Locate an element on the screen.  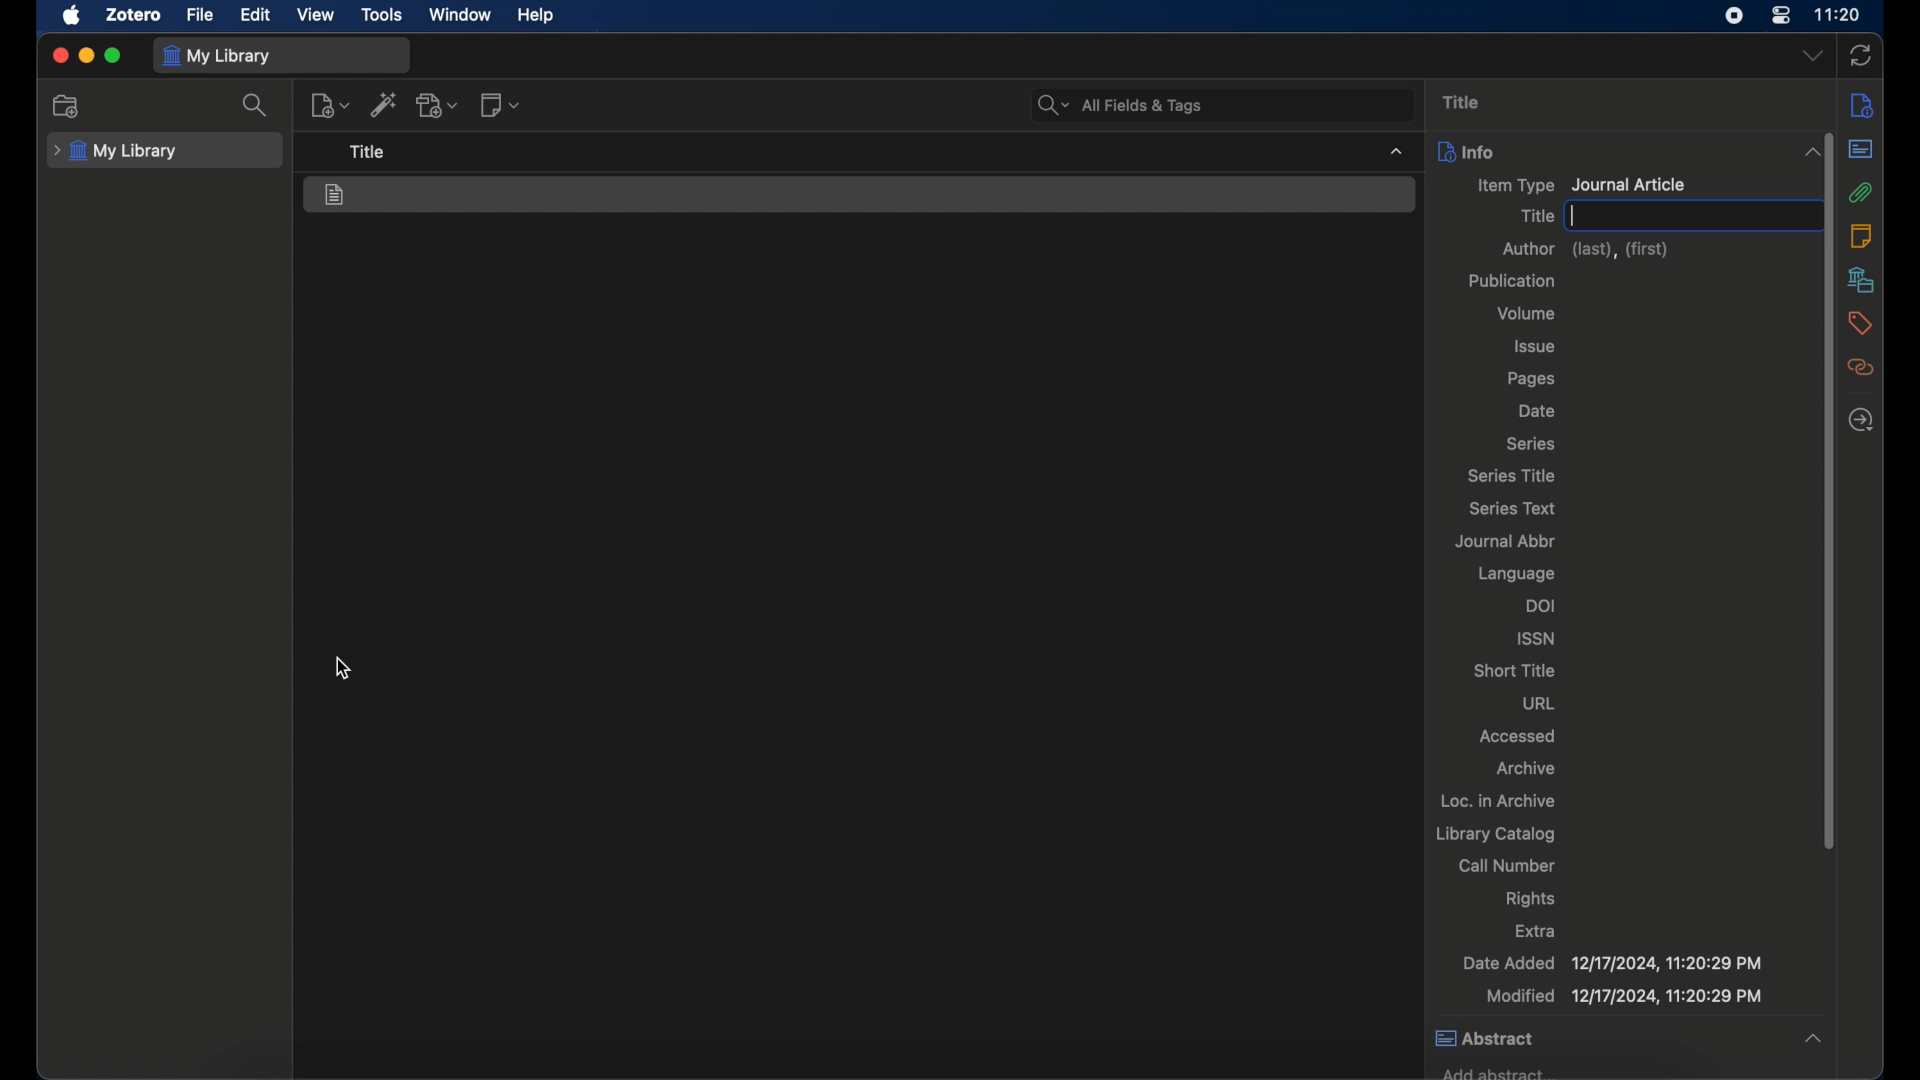
series title is located at coordinates (1512, 477).